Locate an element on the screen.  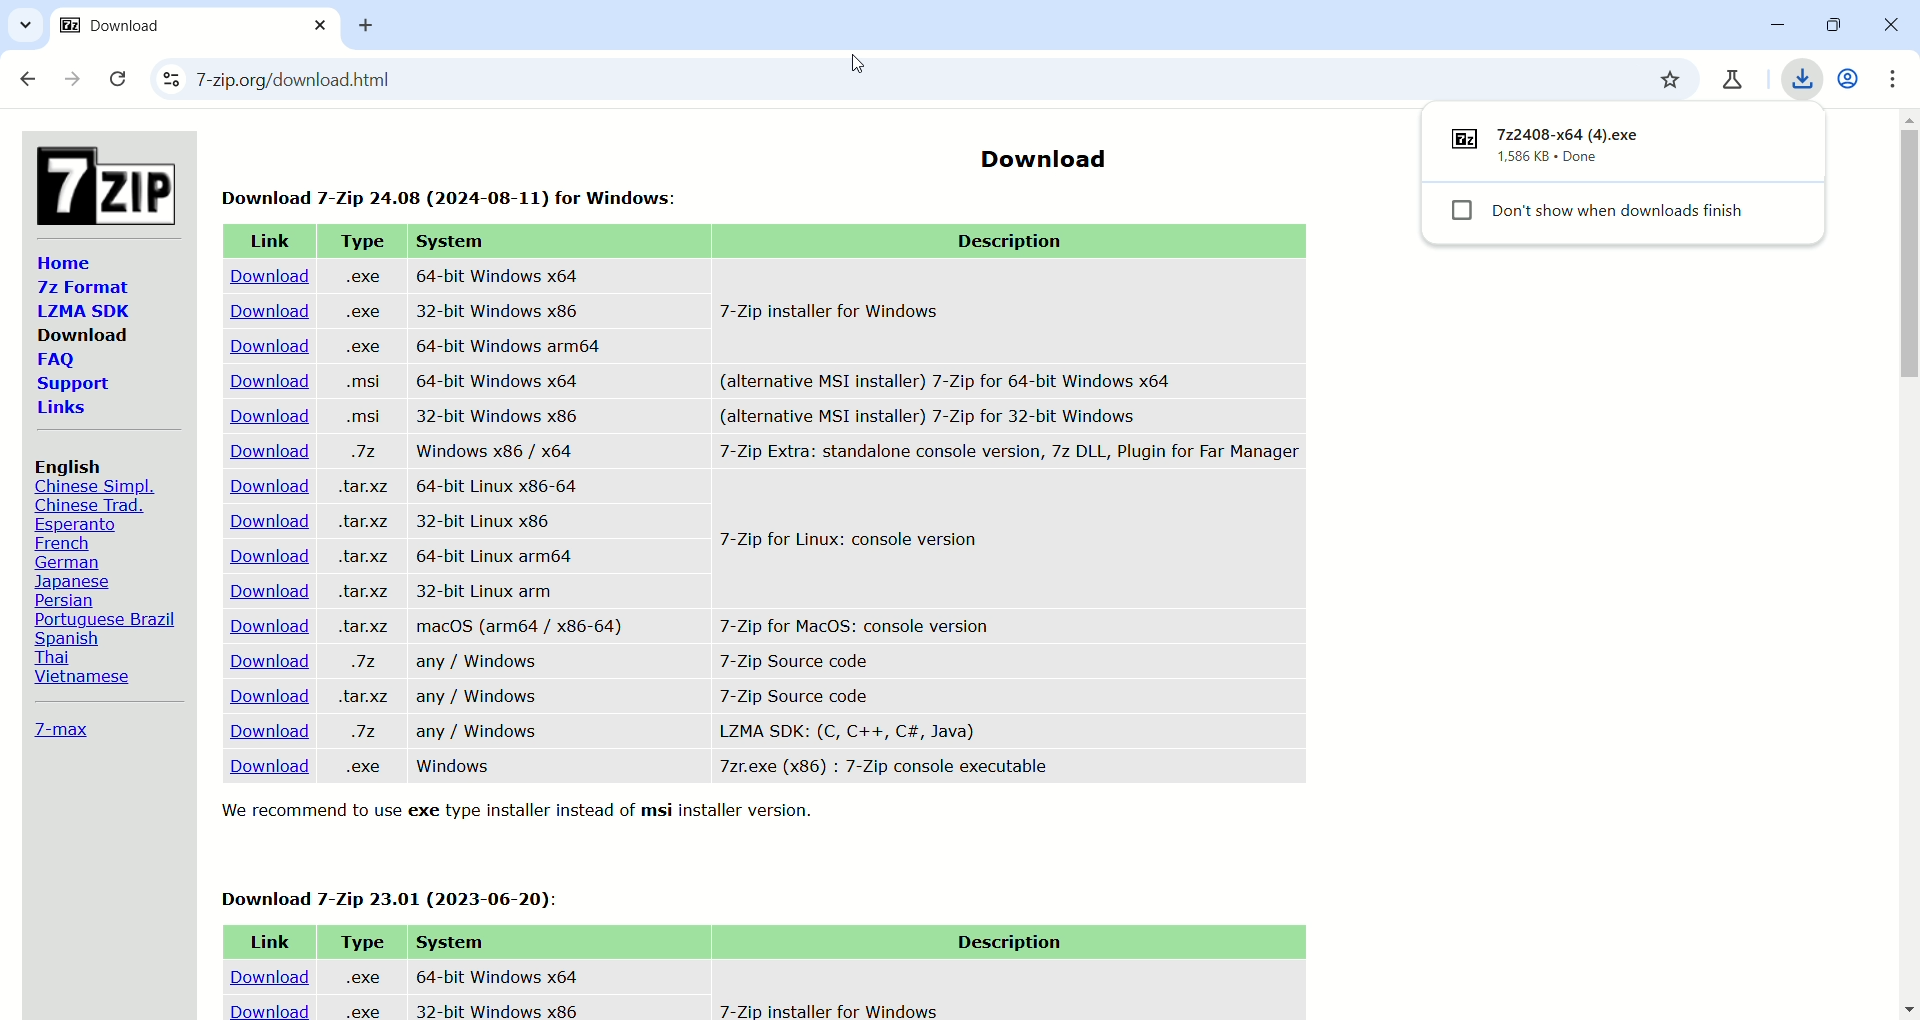
Download is located at coordinates (268, 347).